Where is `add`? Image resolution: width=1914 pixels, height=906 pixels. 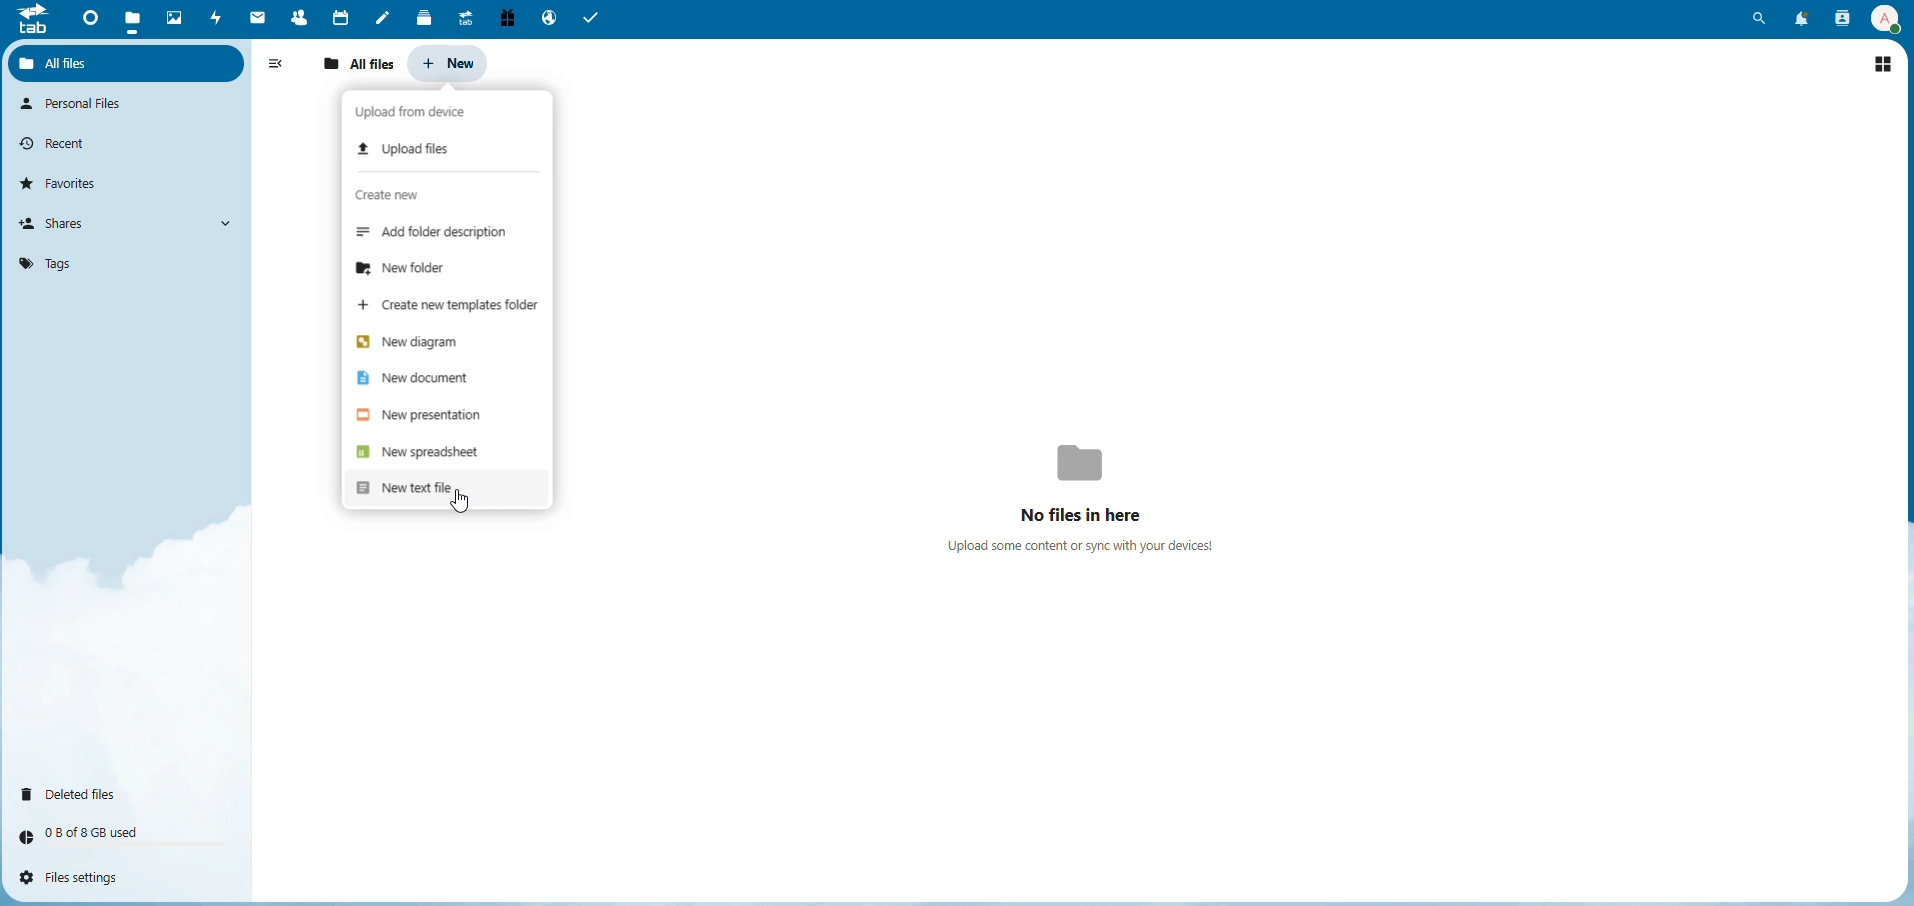
add is located at coordinates (445, 234).